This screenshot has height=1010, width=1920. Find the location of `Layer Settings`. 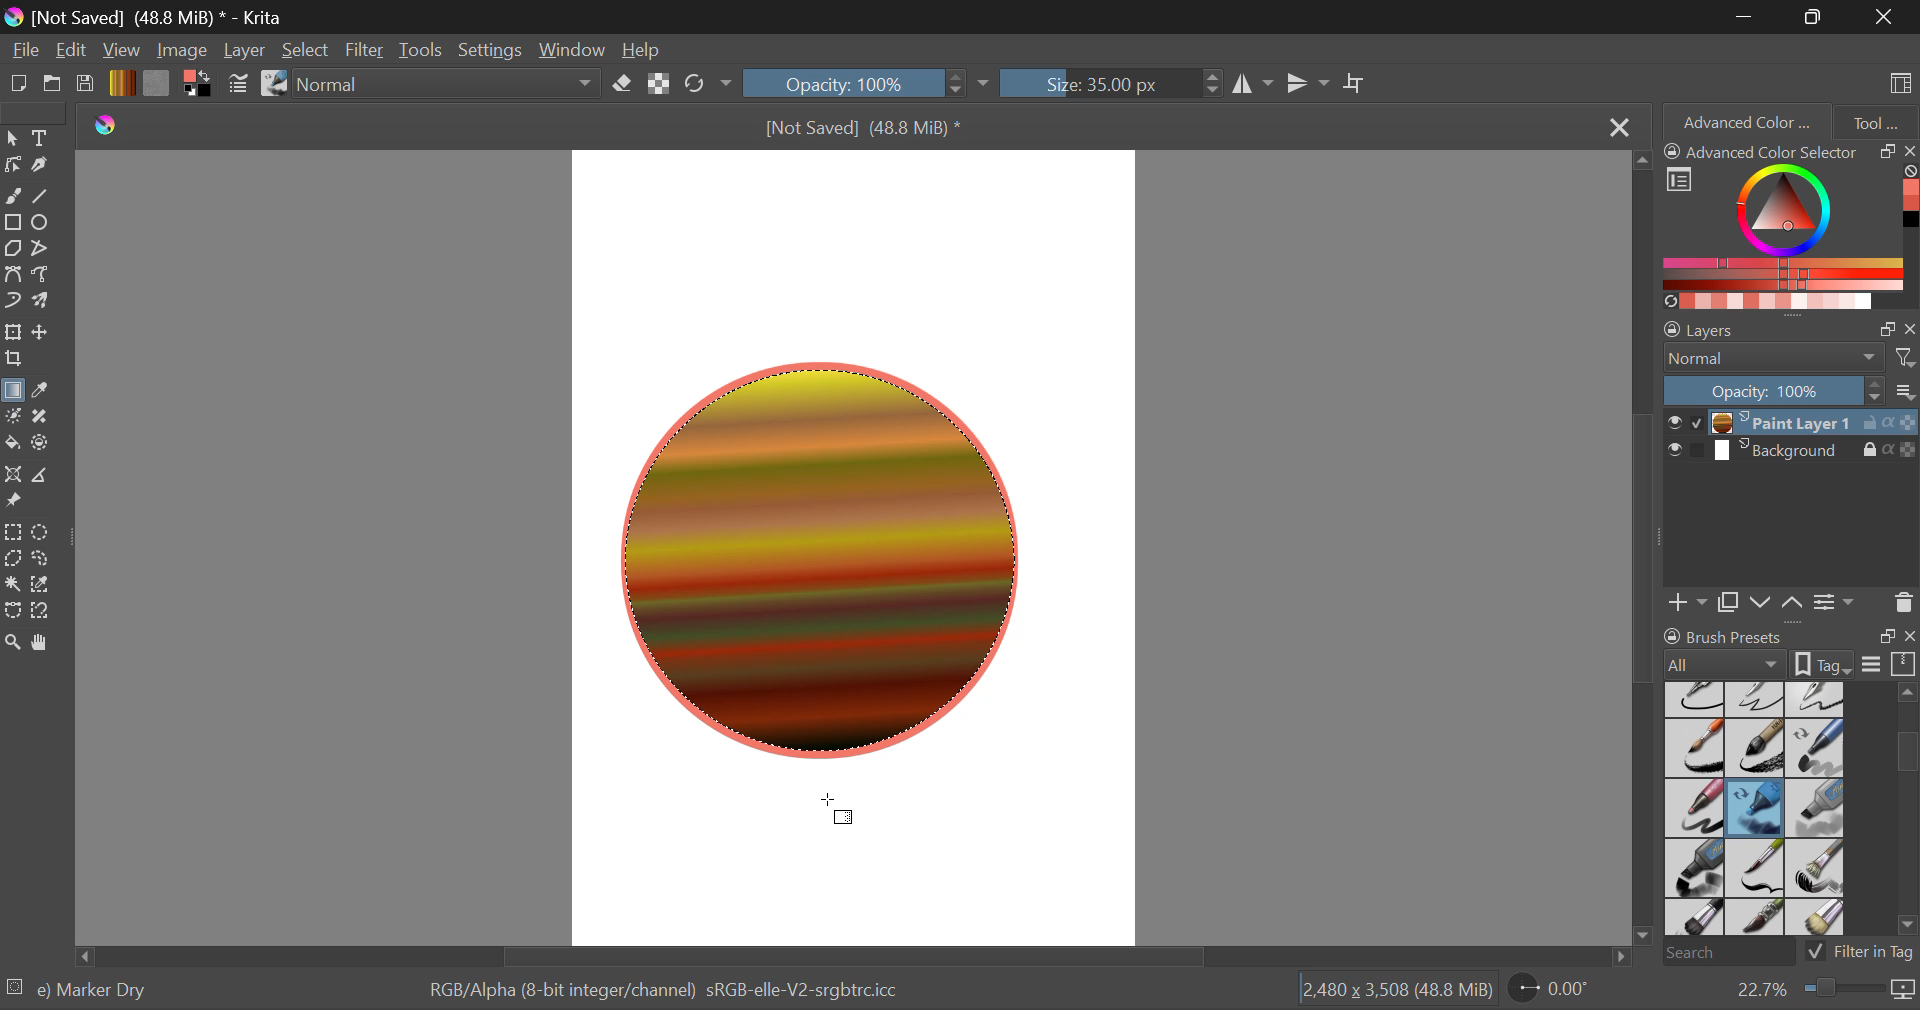

Layer Settings is located at coordinates (1790, 325).